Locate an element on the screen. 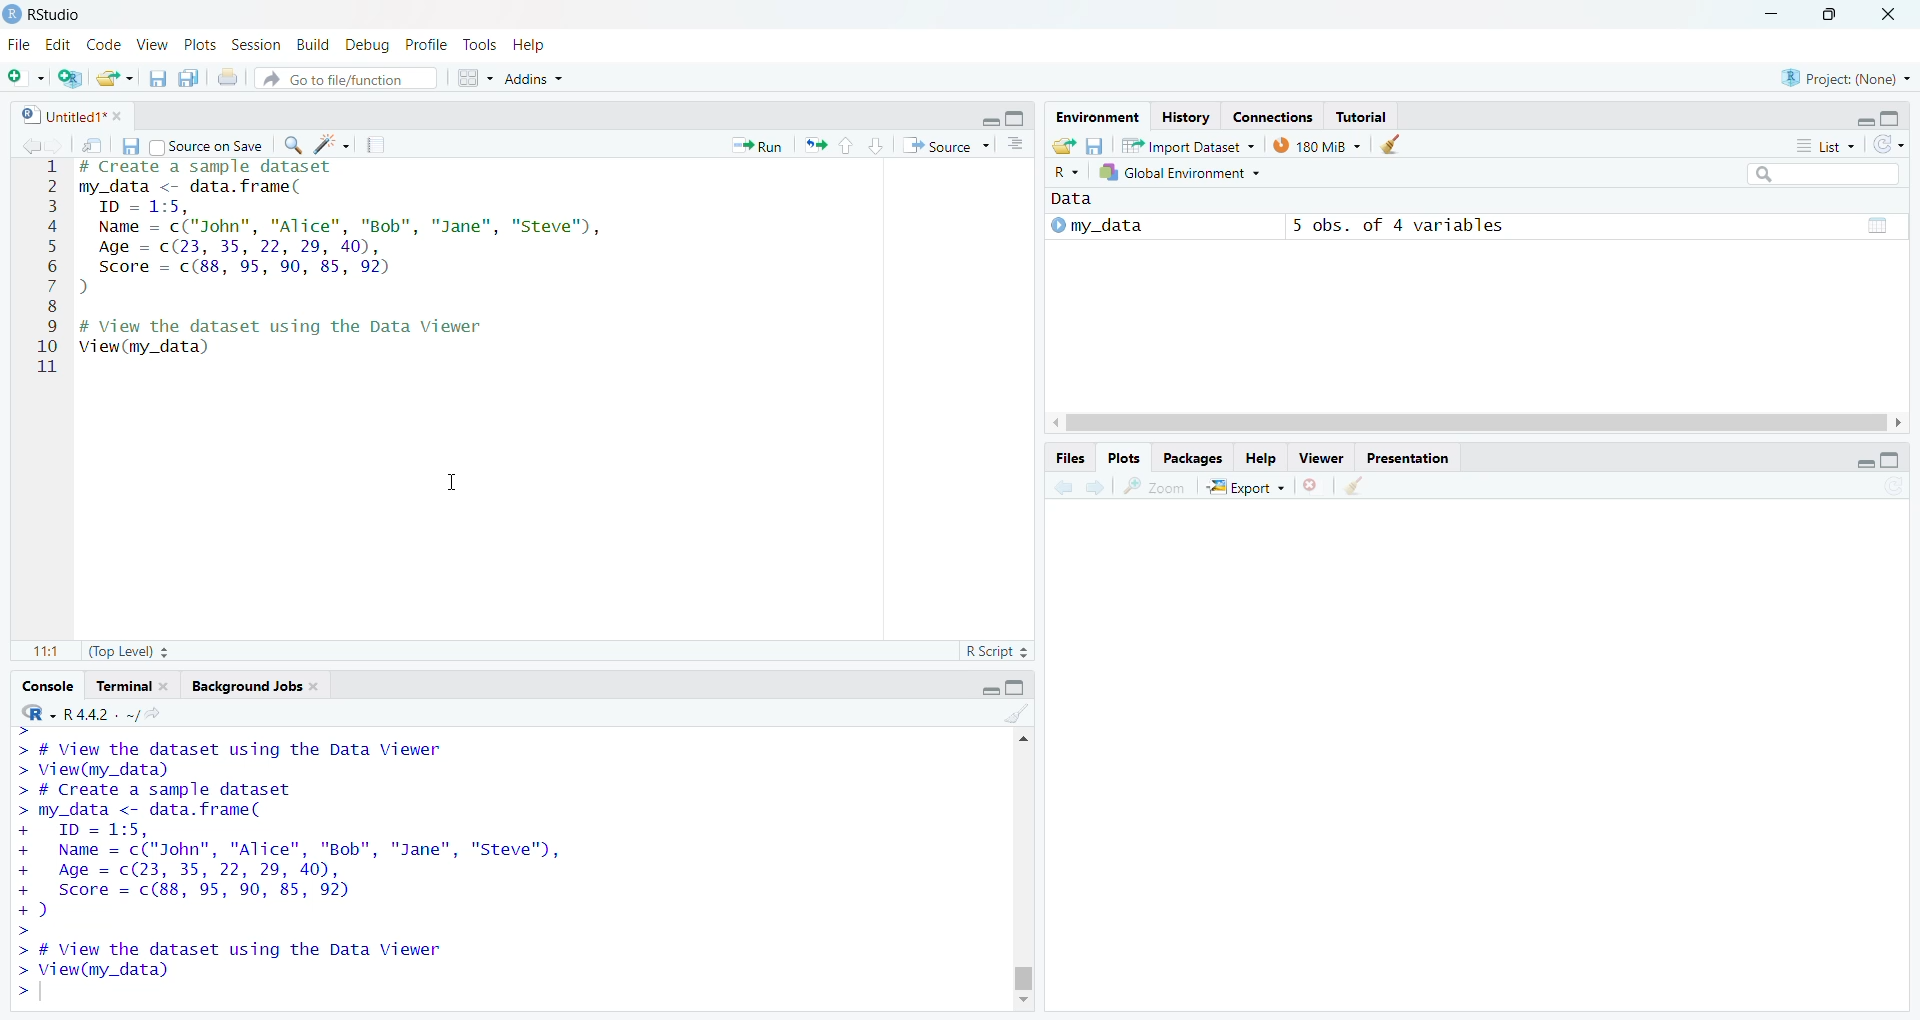 This screenshot has height=1020, width=1920. Console is located at coordinates (50, 686).